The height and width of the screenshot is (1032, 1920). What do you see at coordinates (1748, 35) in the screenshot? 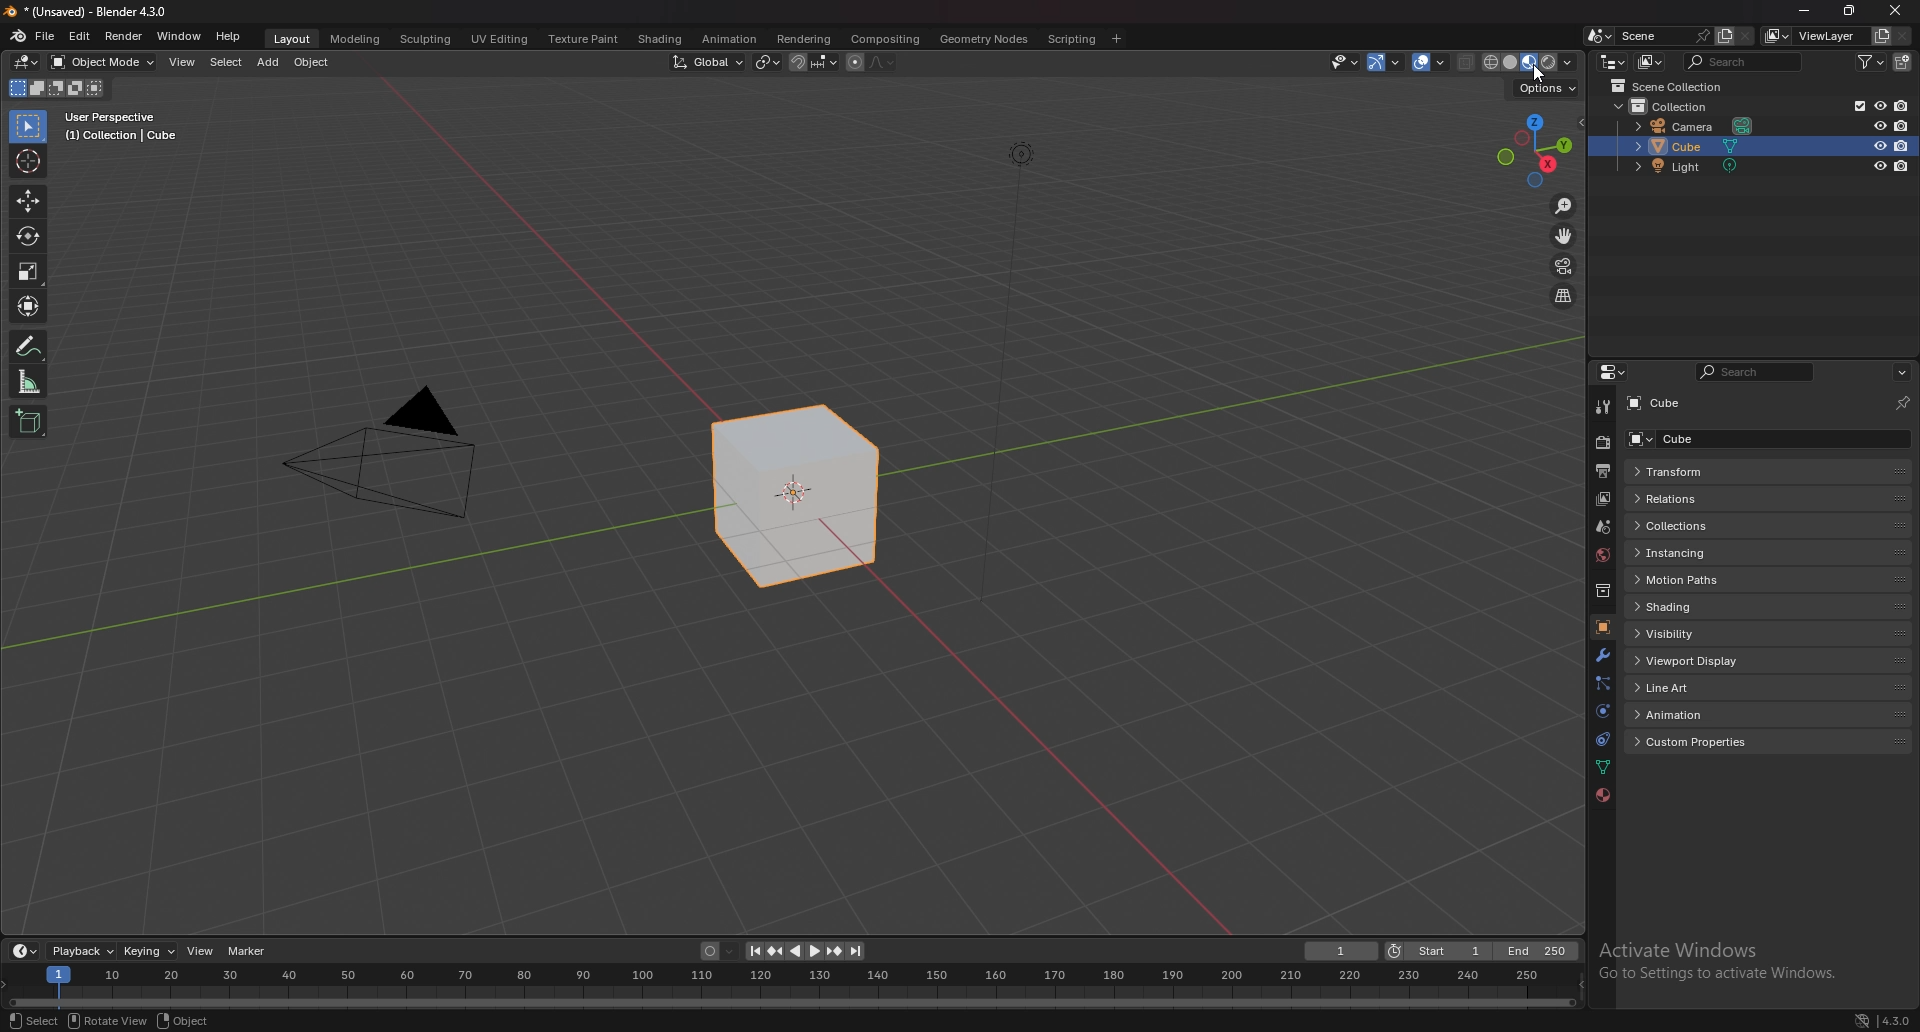
I see `remove scene` at bounding box center [1748, 35].